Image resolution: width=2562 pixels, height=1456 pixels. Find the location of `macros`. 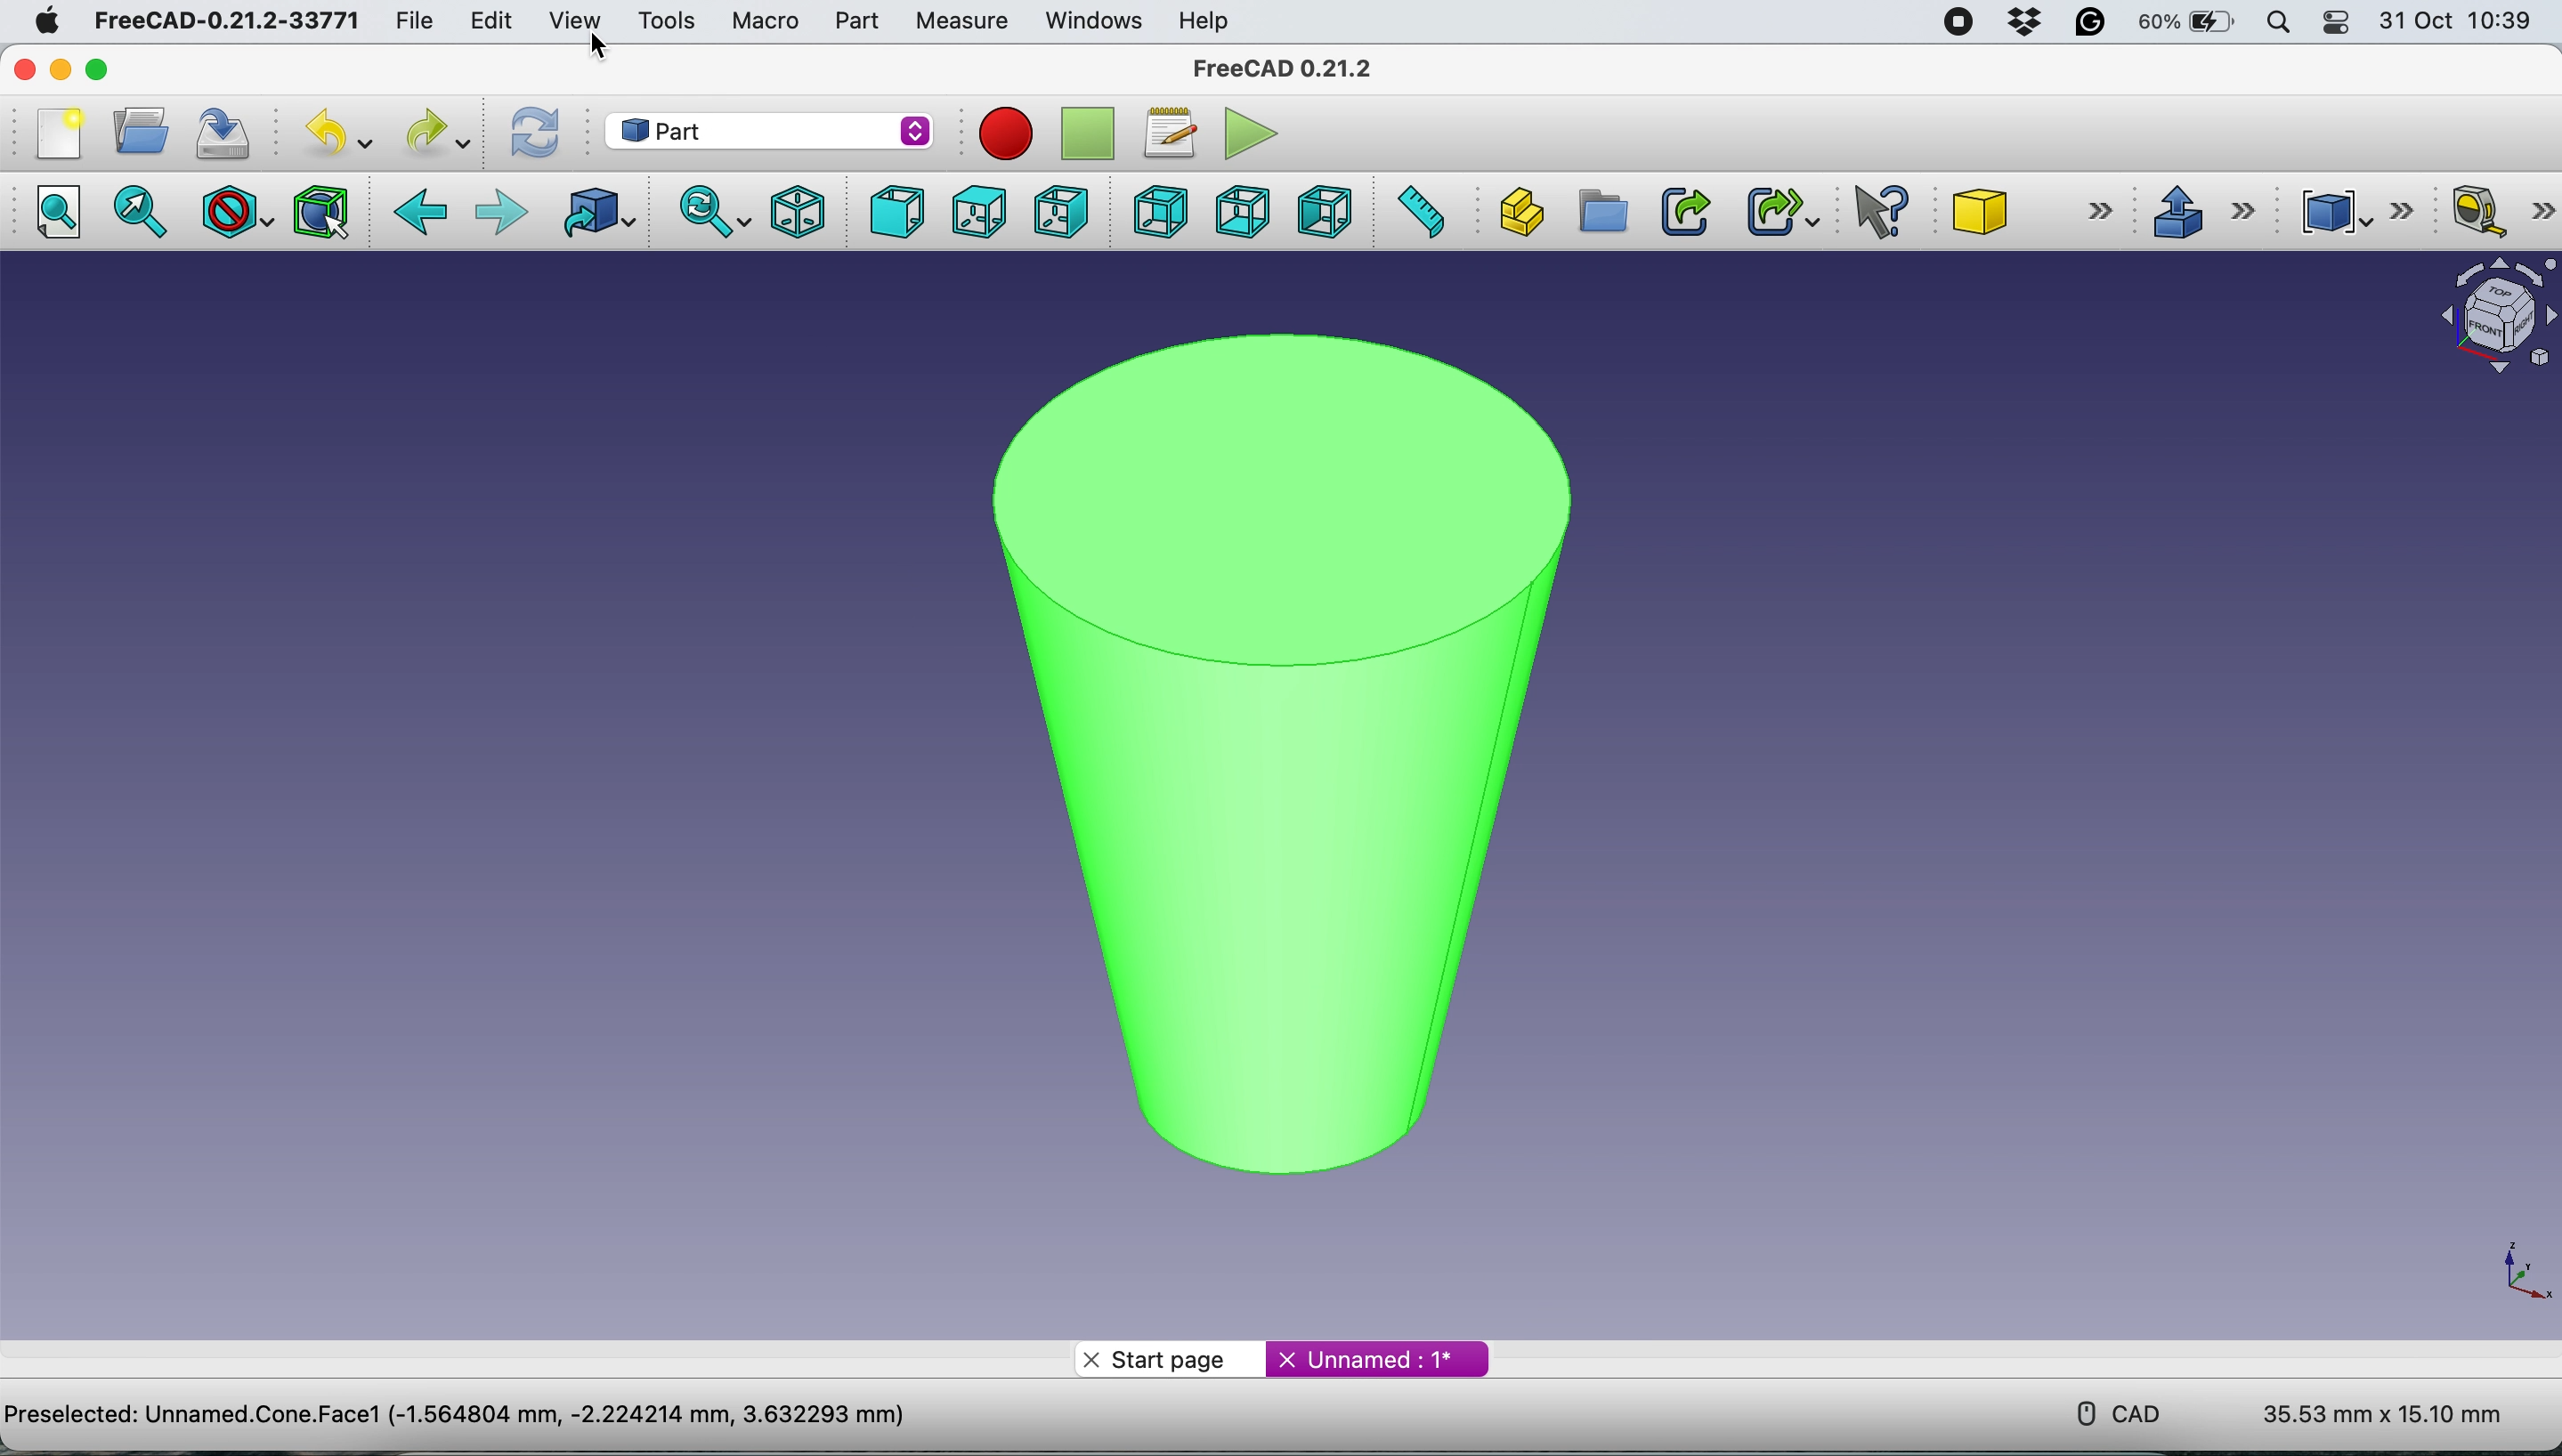

macros is located at coordinates (1169, 129).